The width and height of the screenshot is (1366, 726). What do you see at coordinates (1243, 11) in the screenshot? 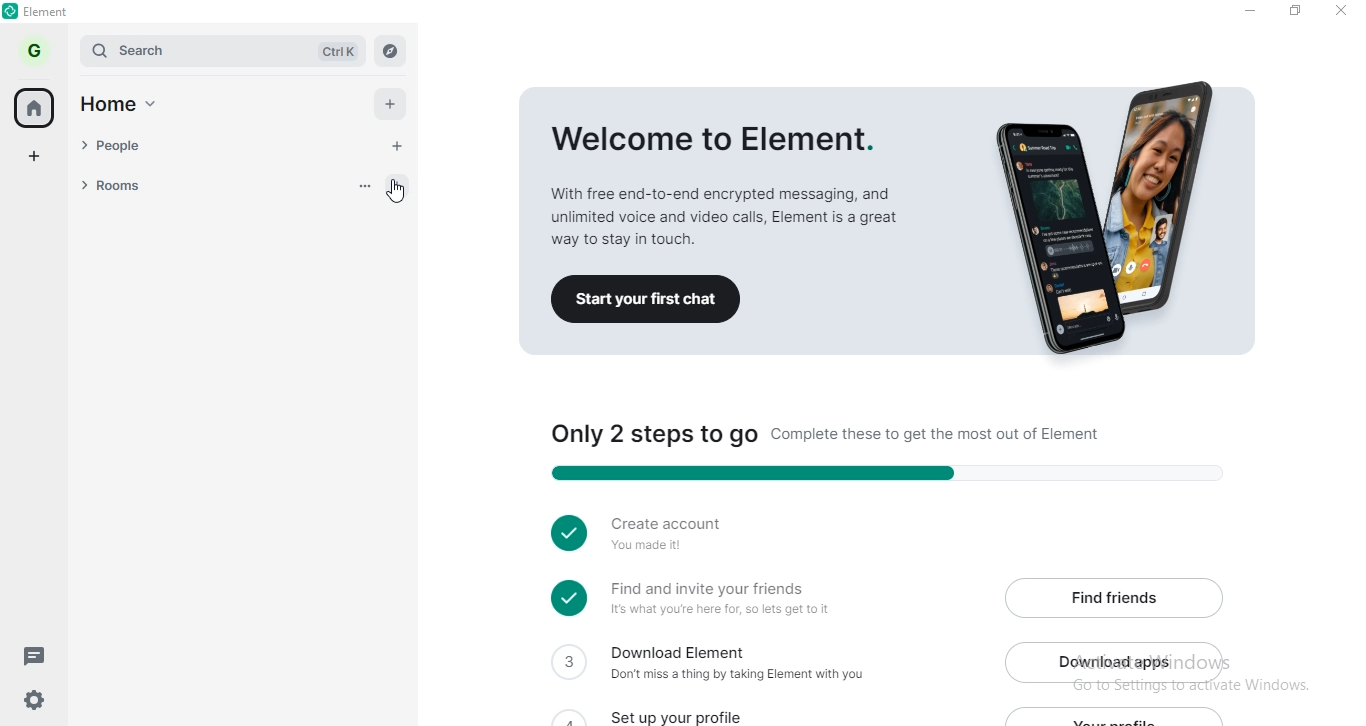
I see `minimise` at bounding box center [1243, 11].